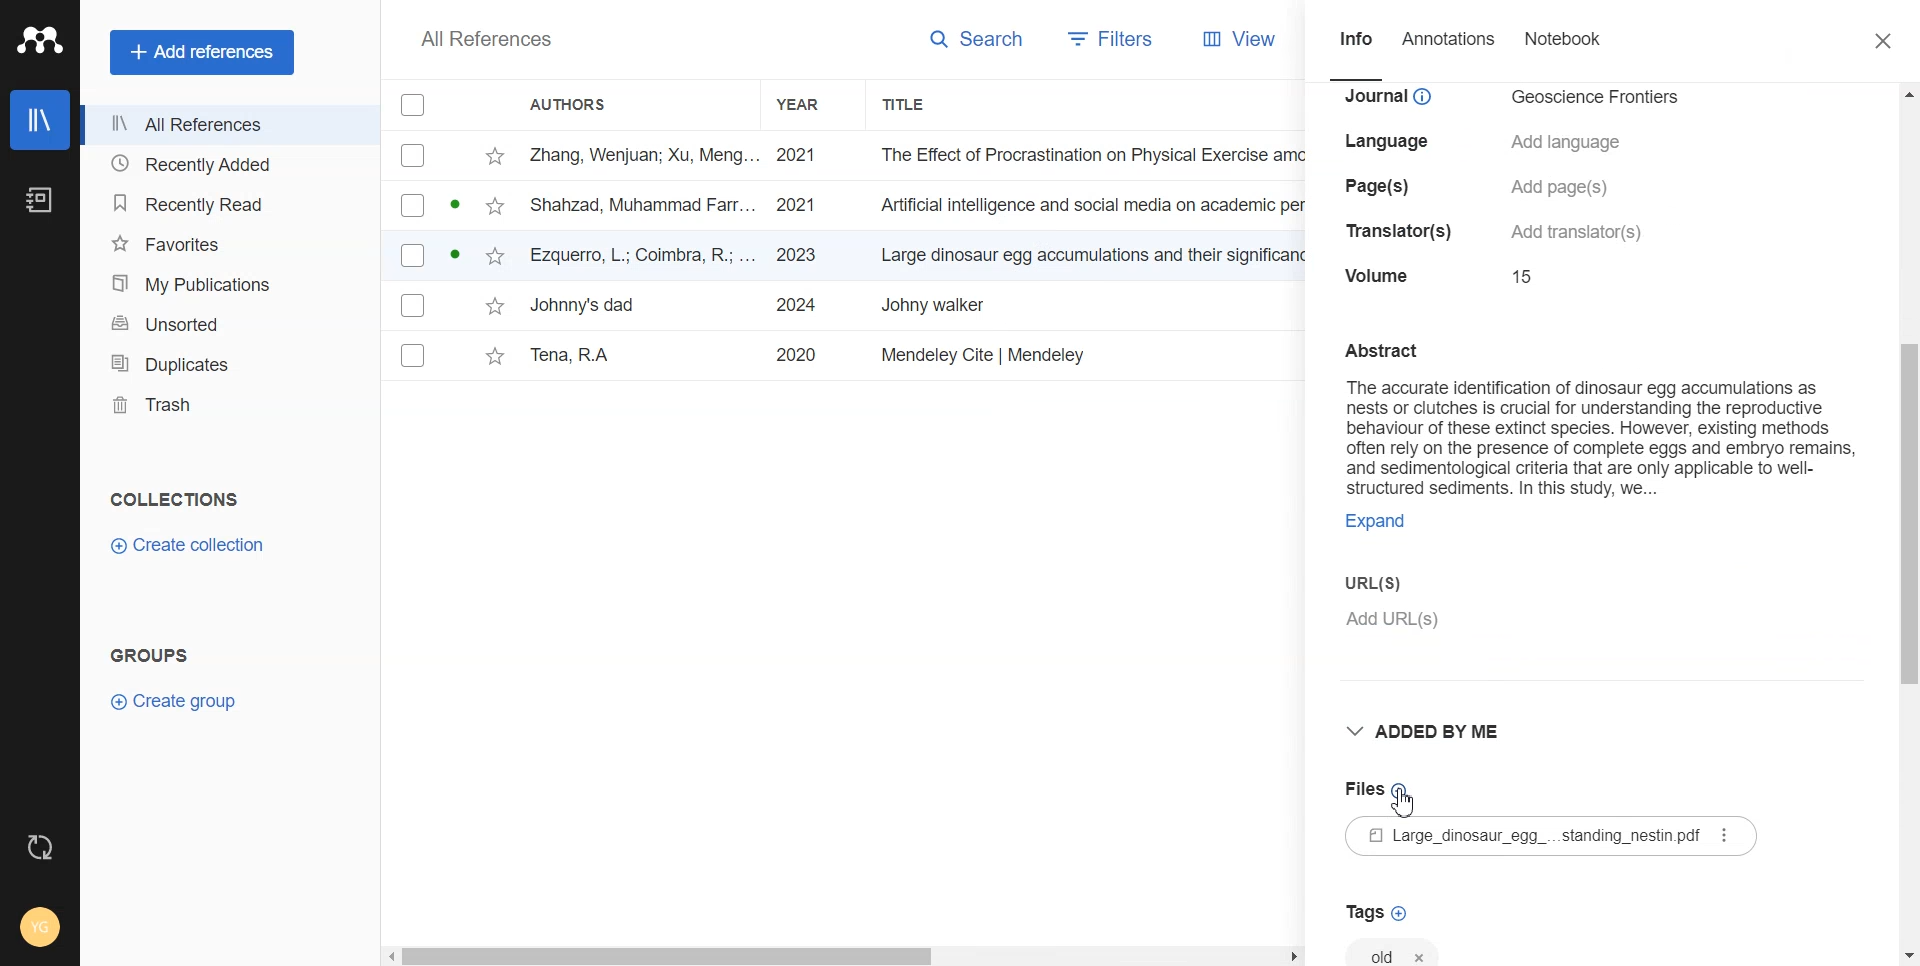  What do you see at coordinates (228, 363) in the screenshot?
I see `Duplicates` at bounding box center [228, 363].